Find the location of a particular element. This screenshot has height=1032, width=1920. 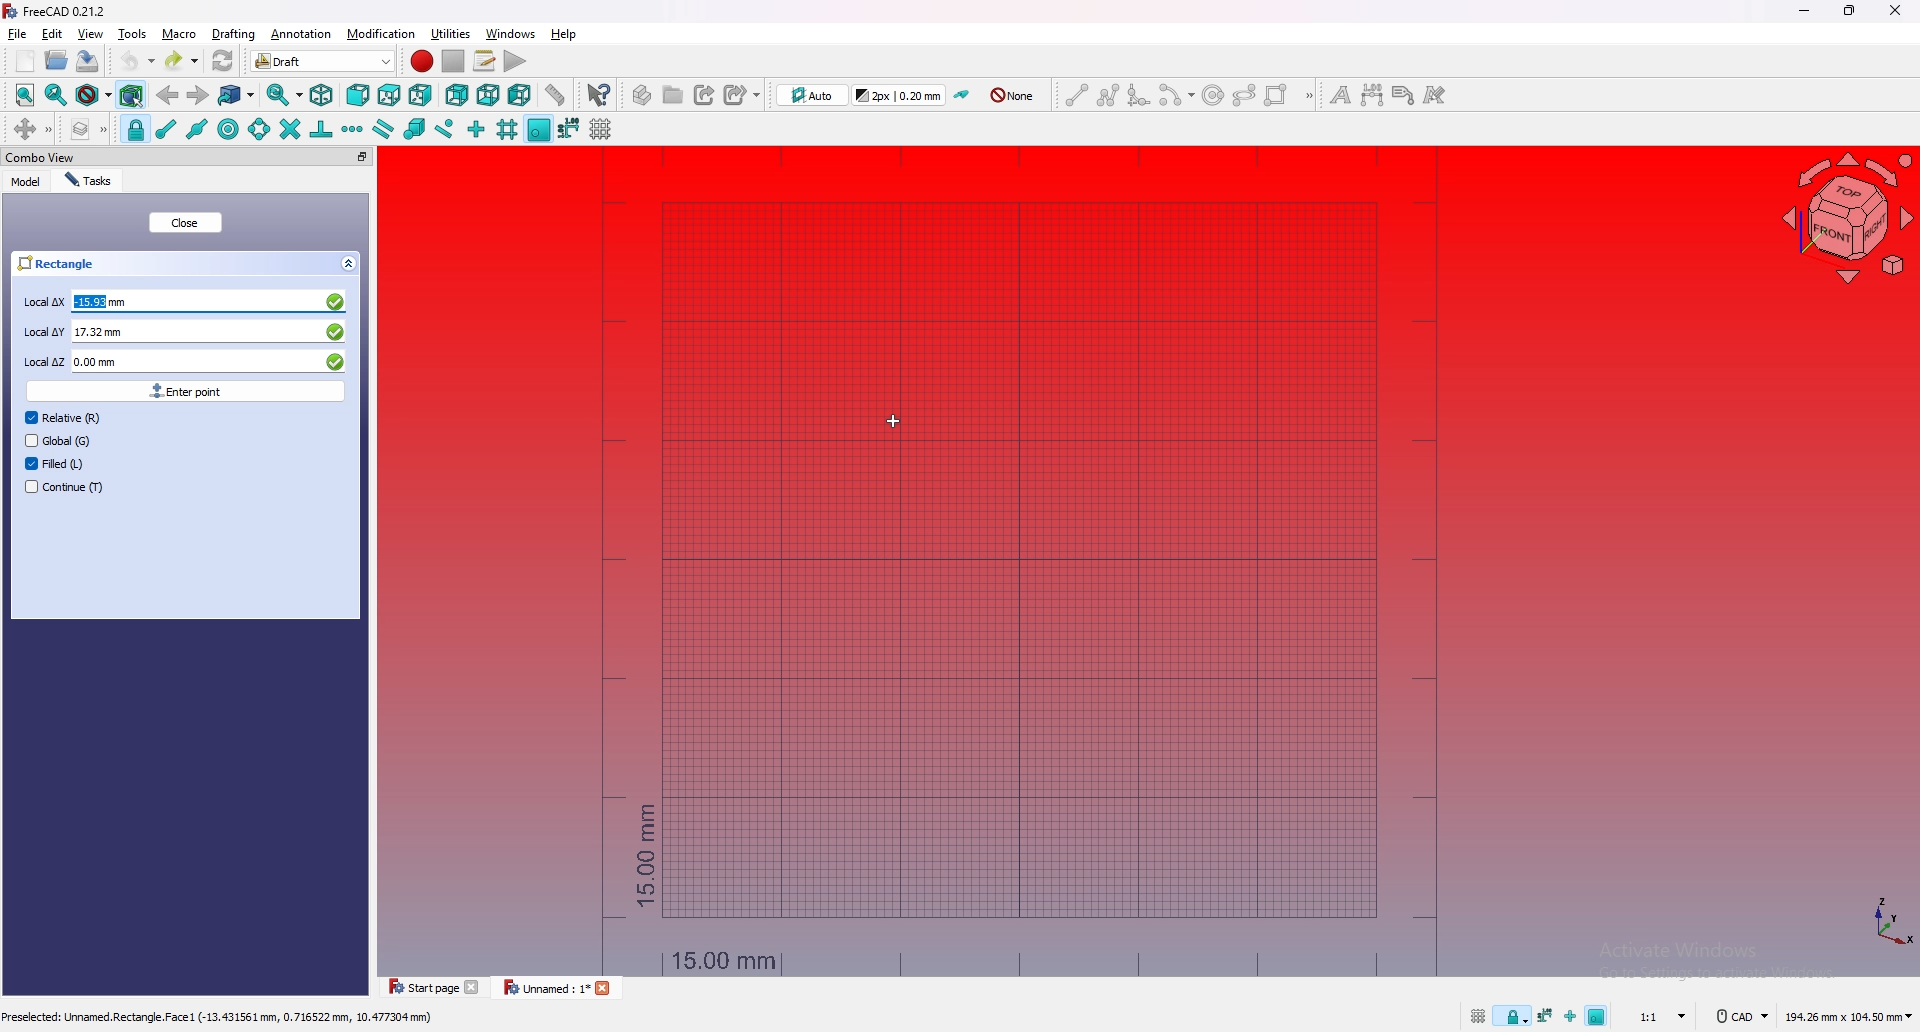

Macro recording is located at coordinates (422, 61).